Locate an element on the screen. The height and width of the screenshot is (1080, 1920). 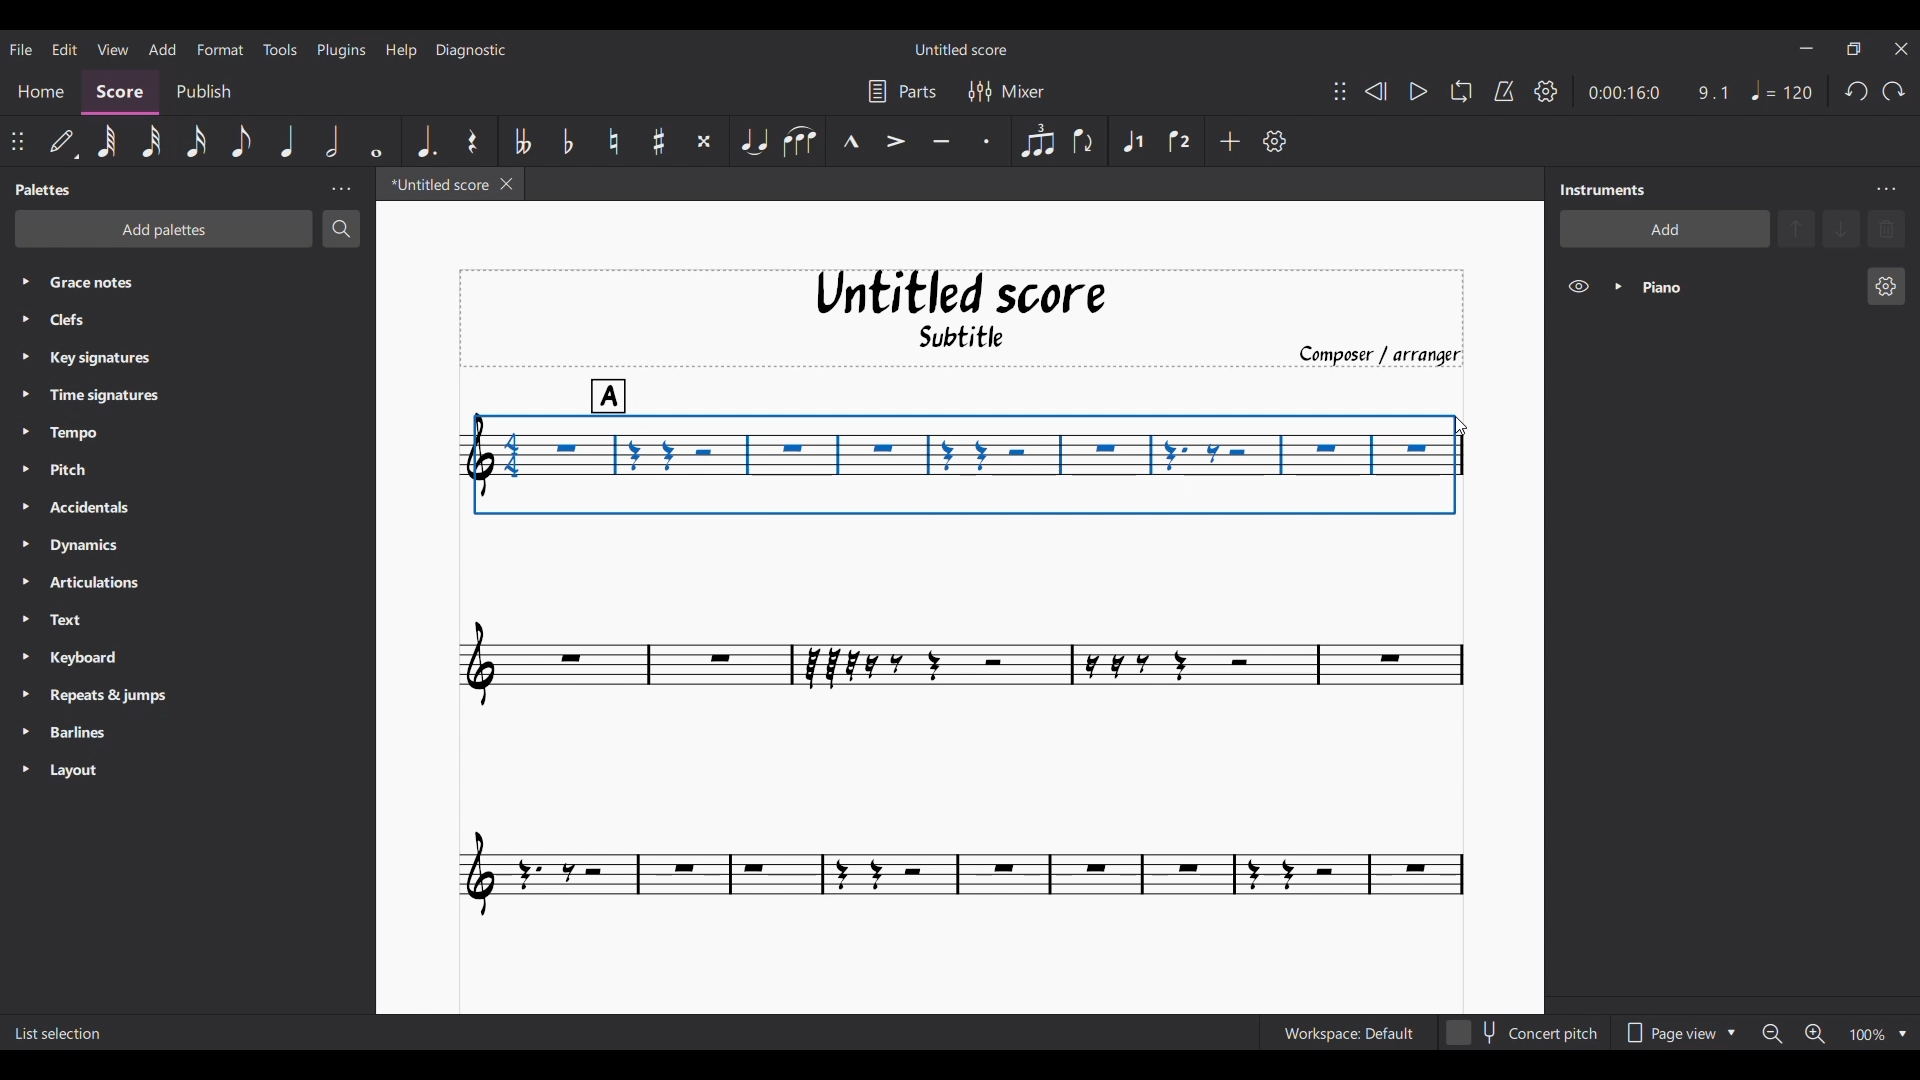
Dynamics is located at coordinates (119, 547).